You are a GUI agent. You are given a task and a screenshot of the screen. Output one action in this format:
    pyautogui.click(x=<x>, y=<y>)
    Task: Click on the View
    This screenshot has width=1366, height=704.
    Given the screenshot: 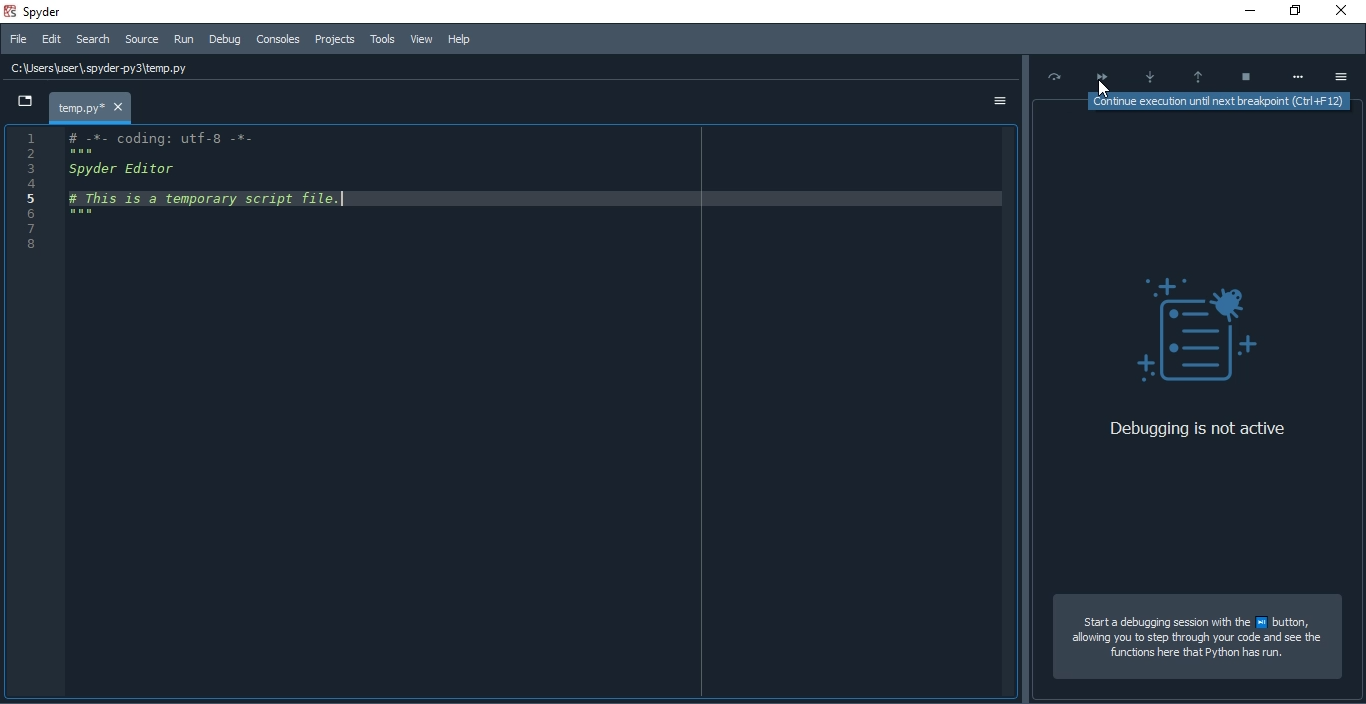 What is the action you would take?
    pyautogui.click(x=421, y=38)
    